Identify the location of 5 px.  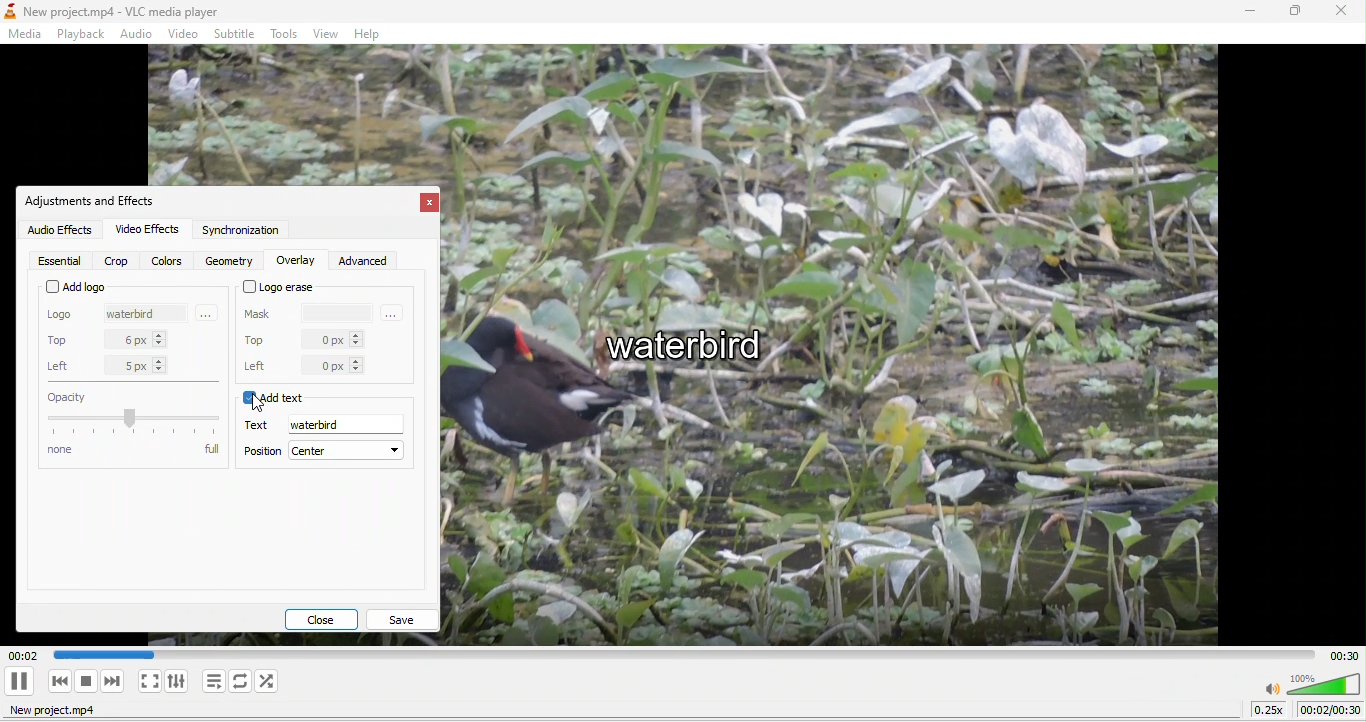
(149, 365).